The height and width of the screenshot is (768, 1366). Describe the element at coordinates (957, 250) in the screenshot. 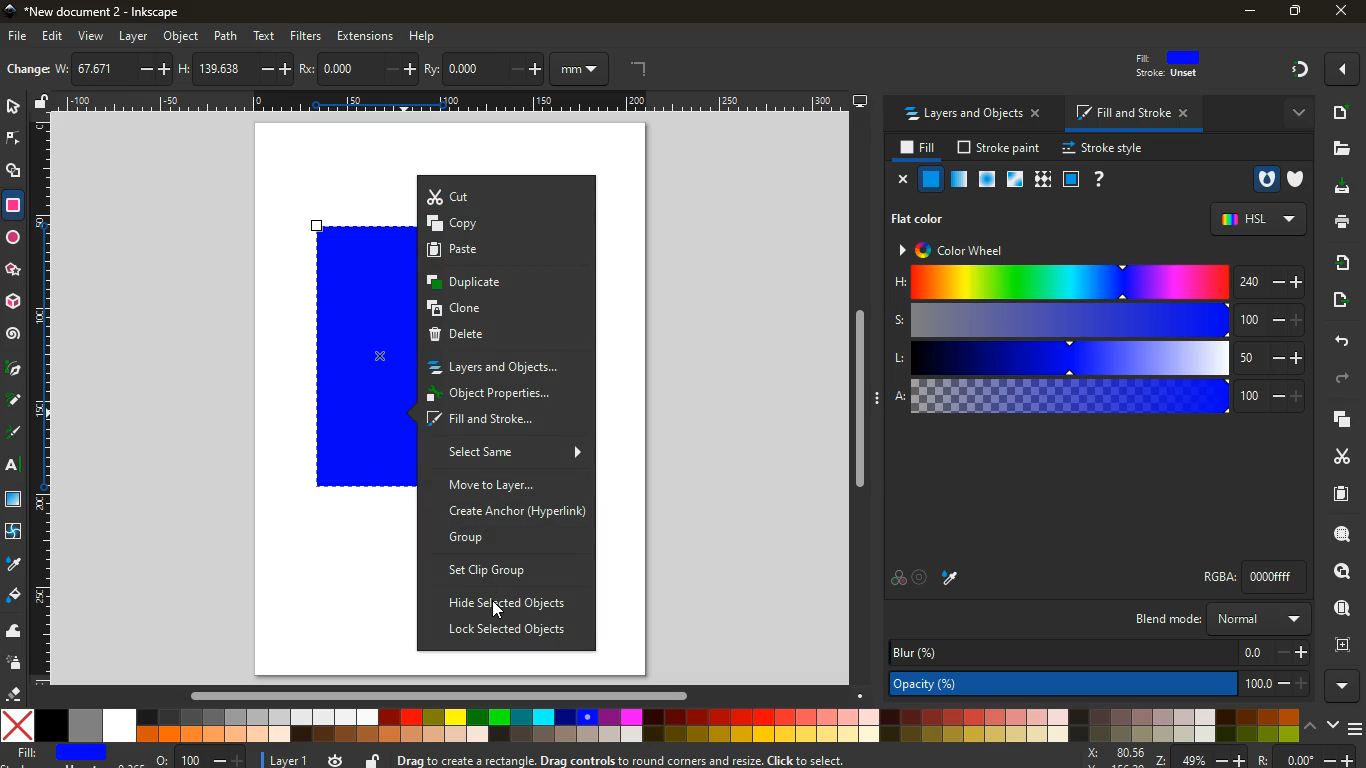

I see `color wheel` at that location.